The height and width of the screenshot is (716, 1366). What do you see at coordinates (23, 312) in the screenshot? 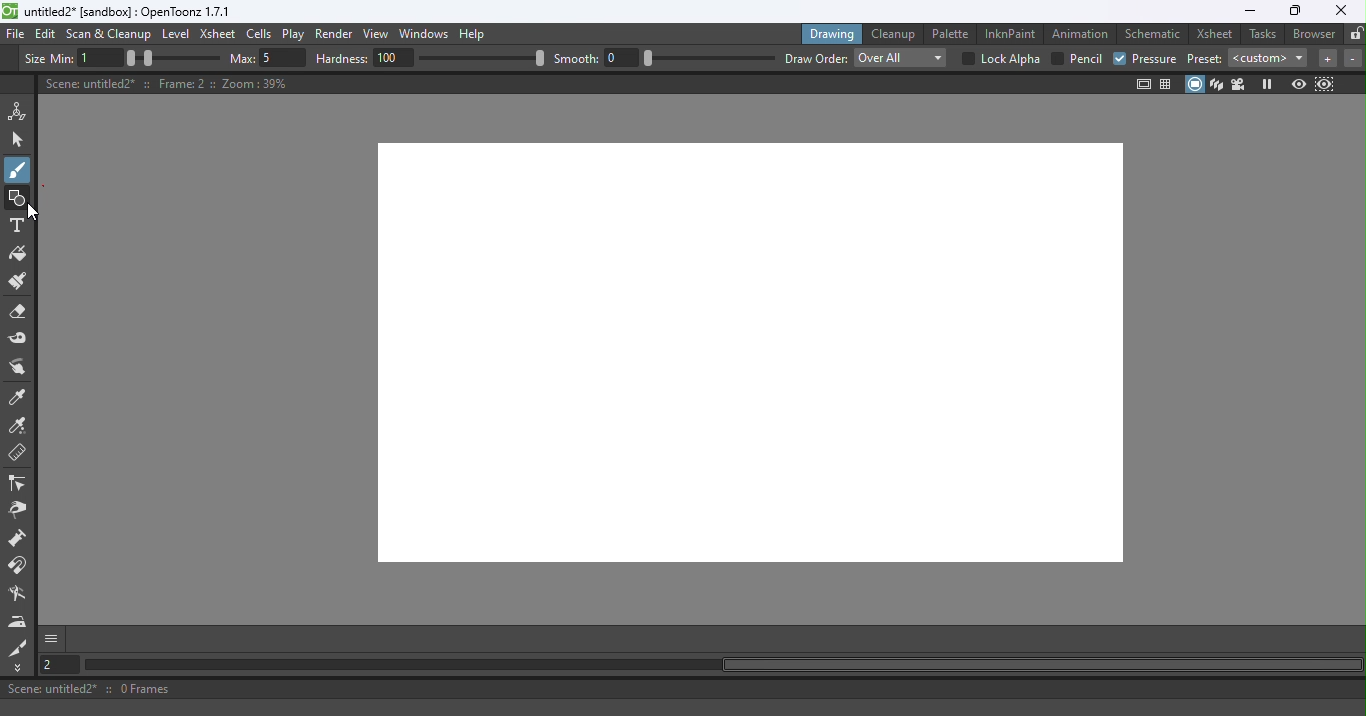
I see `Eraser tool` at bounding box center [23, 312].